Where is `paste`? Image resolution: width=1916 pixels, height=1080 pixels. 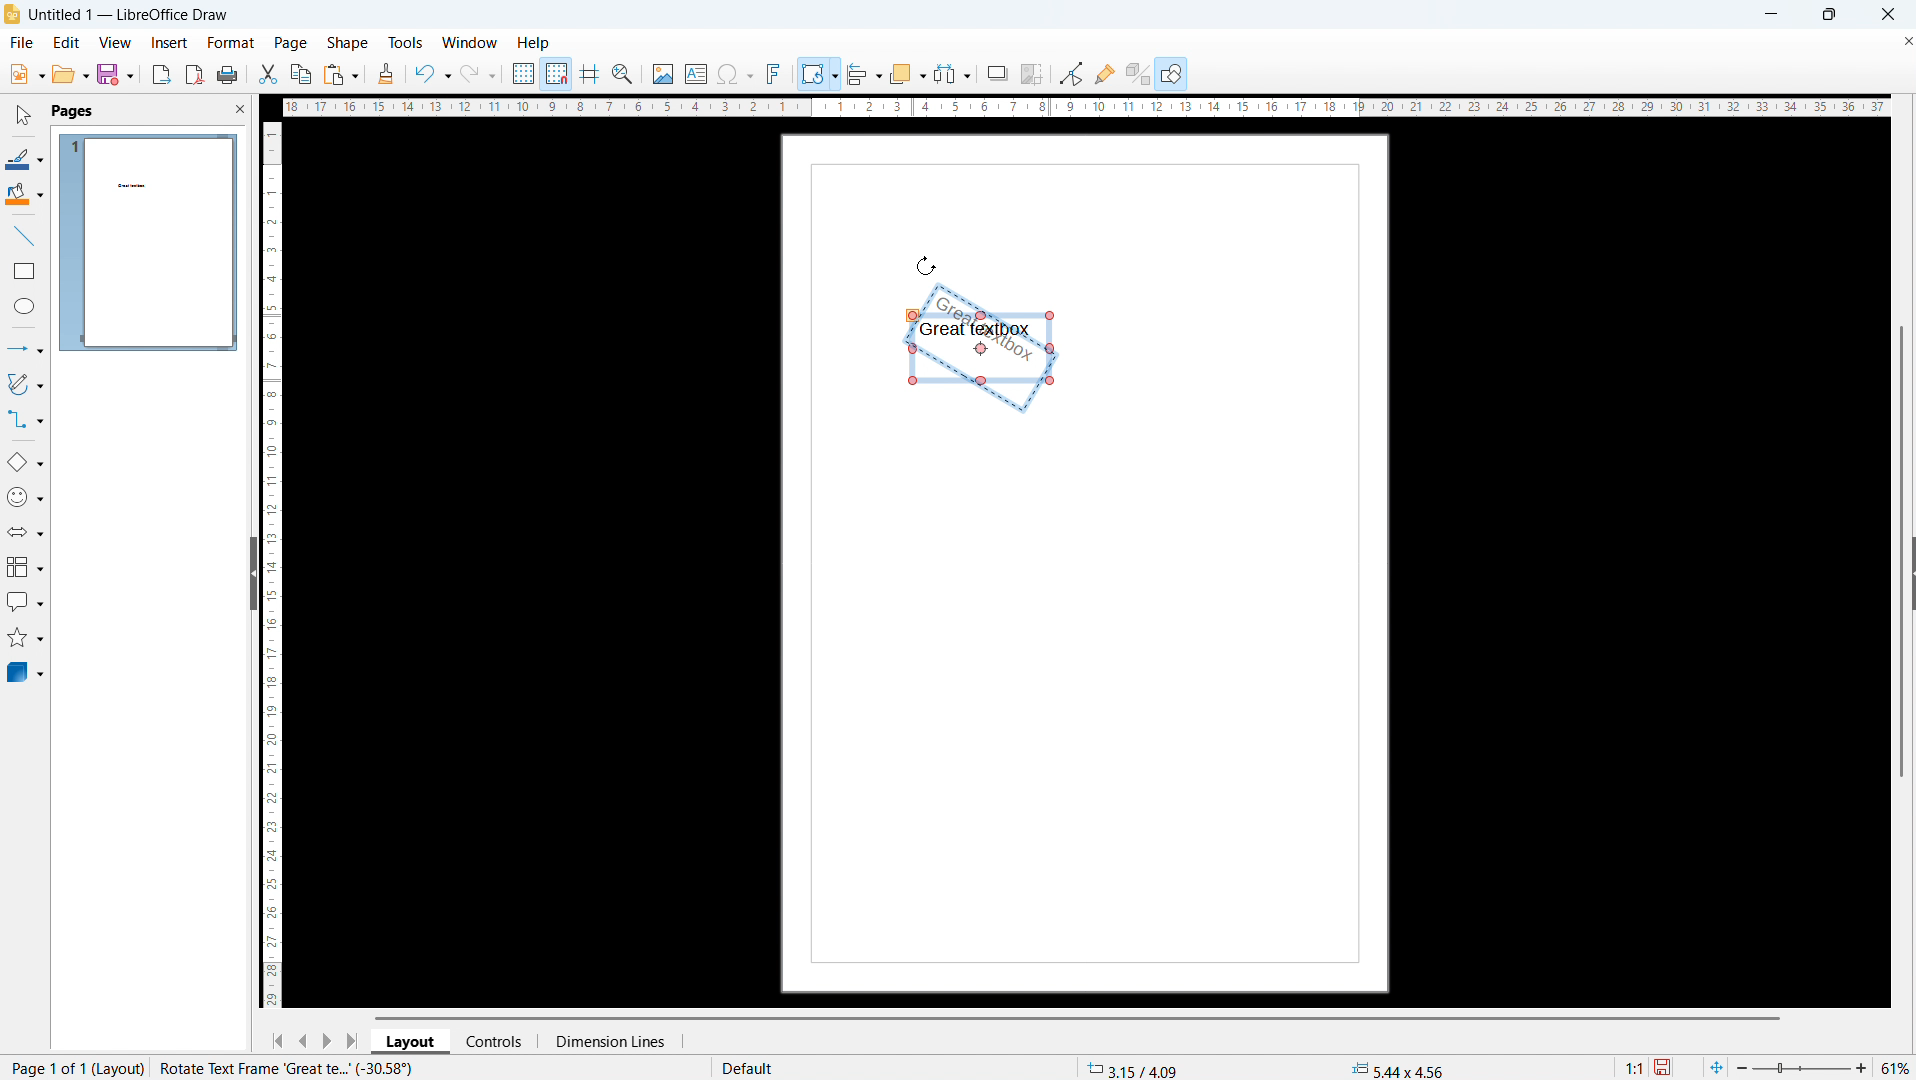
paste is located at coordinates (340, 75).